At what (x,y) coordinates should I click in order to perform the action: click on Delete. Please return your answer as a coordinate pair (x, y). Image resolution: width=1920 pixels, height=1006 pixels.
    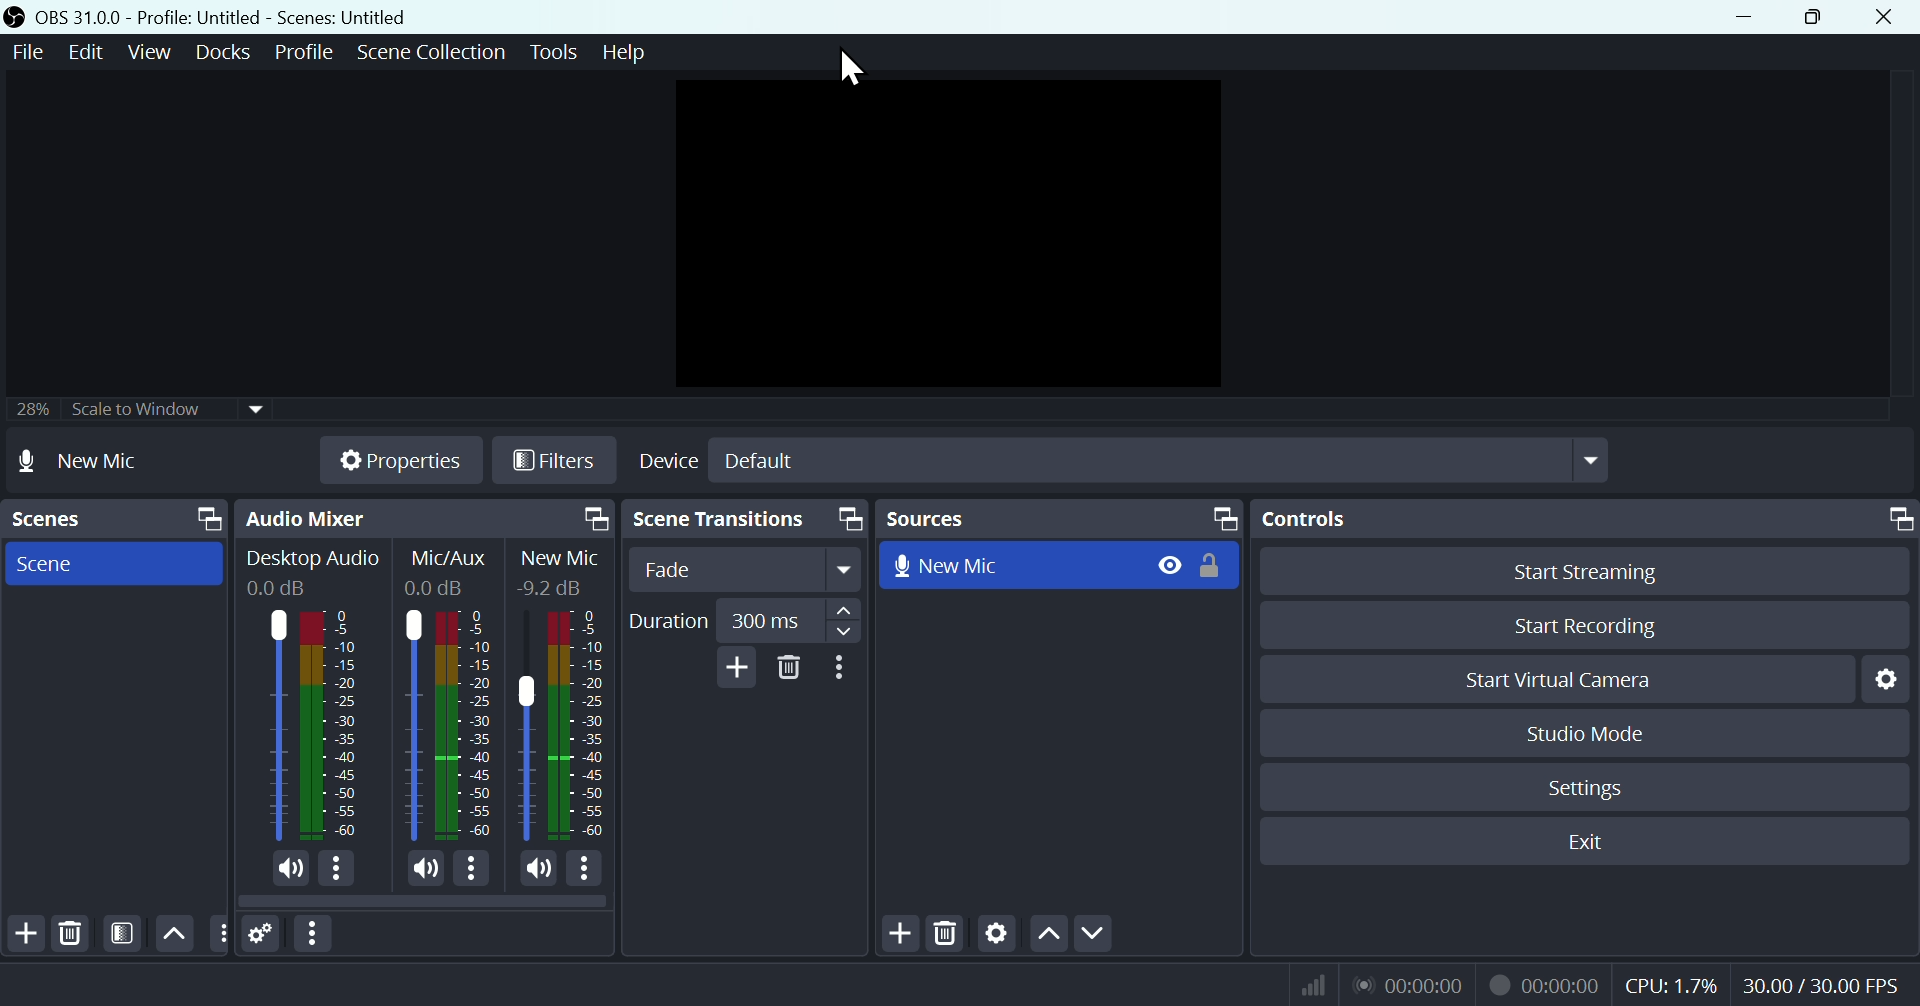
    Looking at the image, I should click on (70, 934).